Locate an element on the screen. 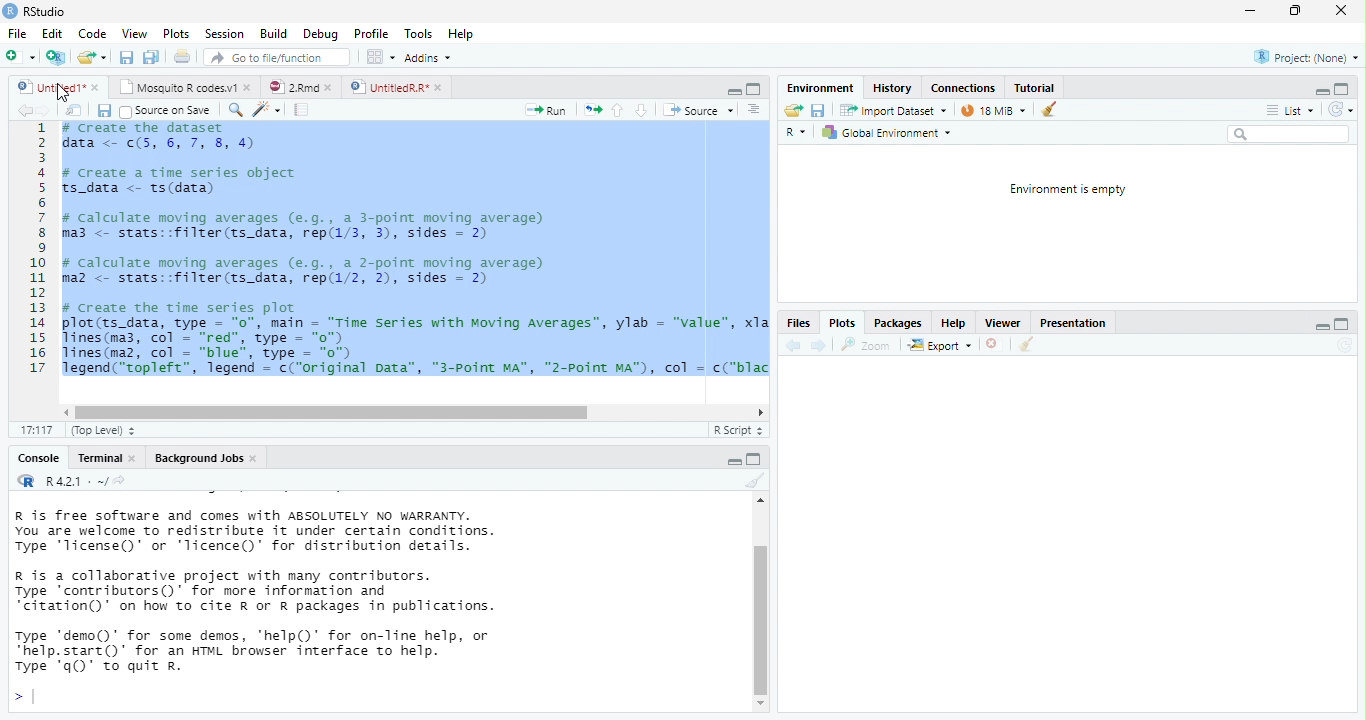  History is located at coordinates (892, 87).